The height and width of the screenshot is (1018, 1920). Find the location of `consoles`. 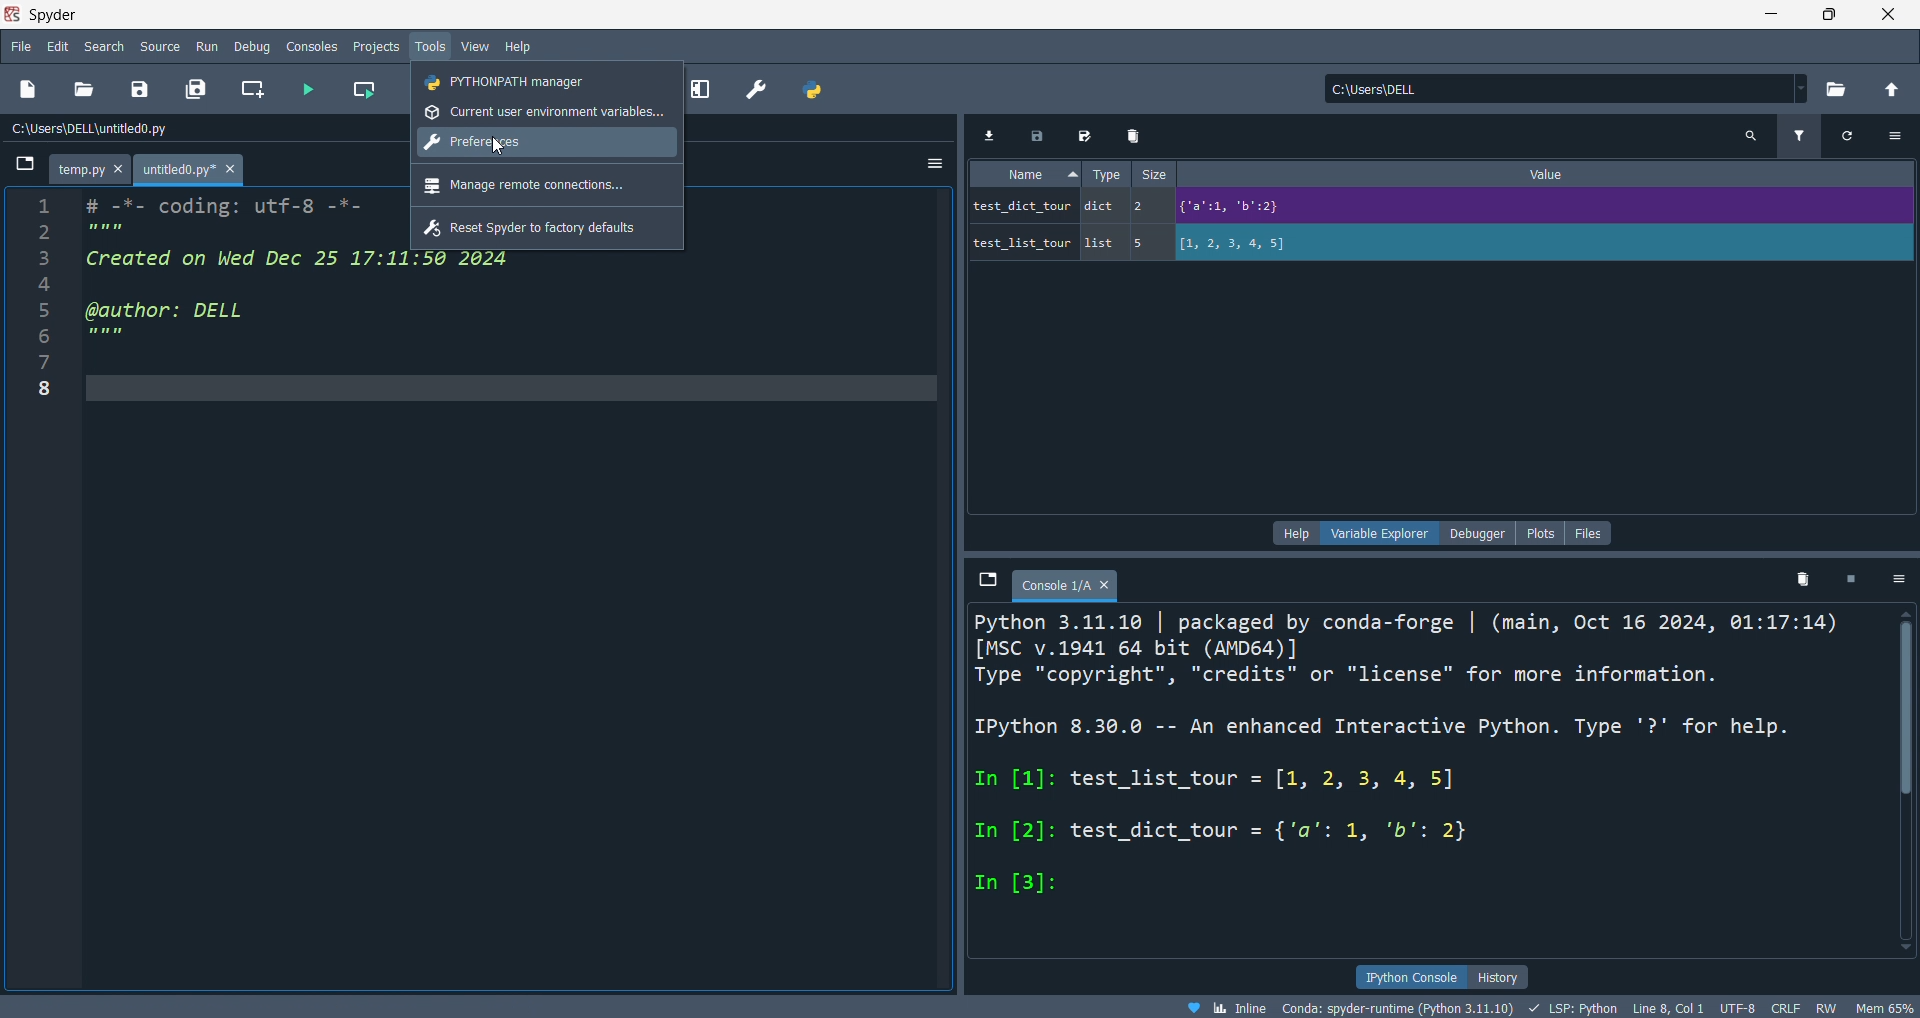

consoles is located at coordinates (314, 46).